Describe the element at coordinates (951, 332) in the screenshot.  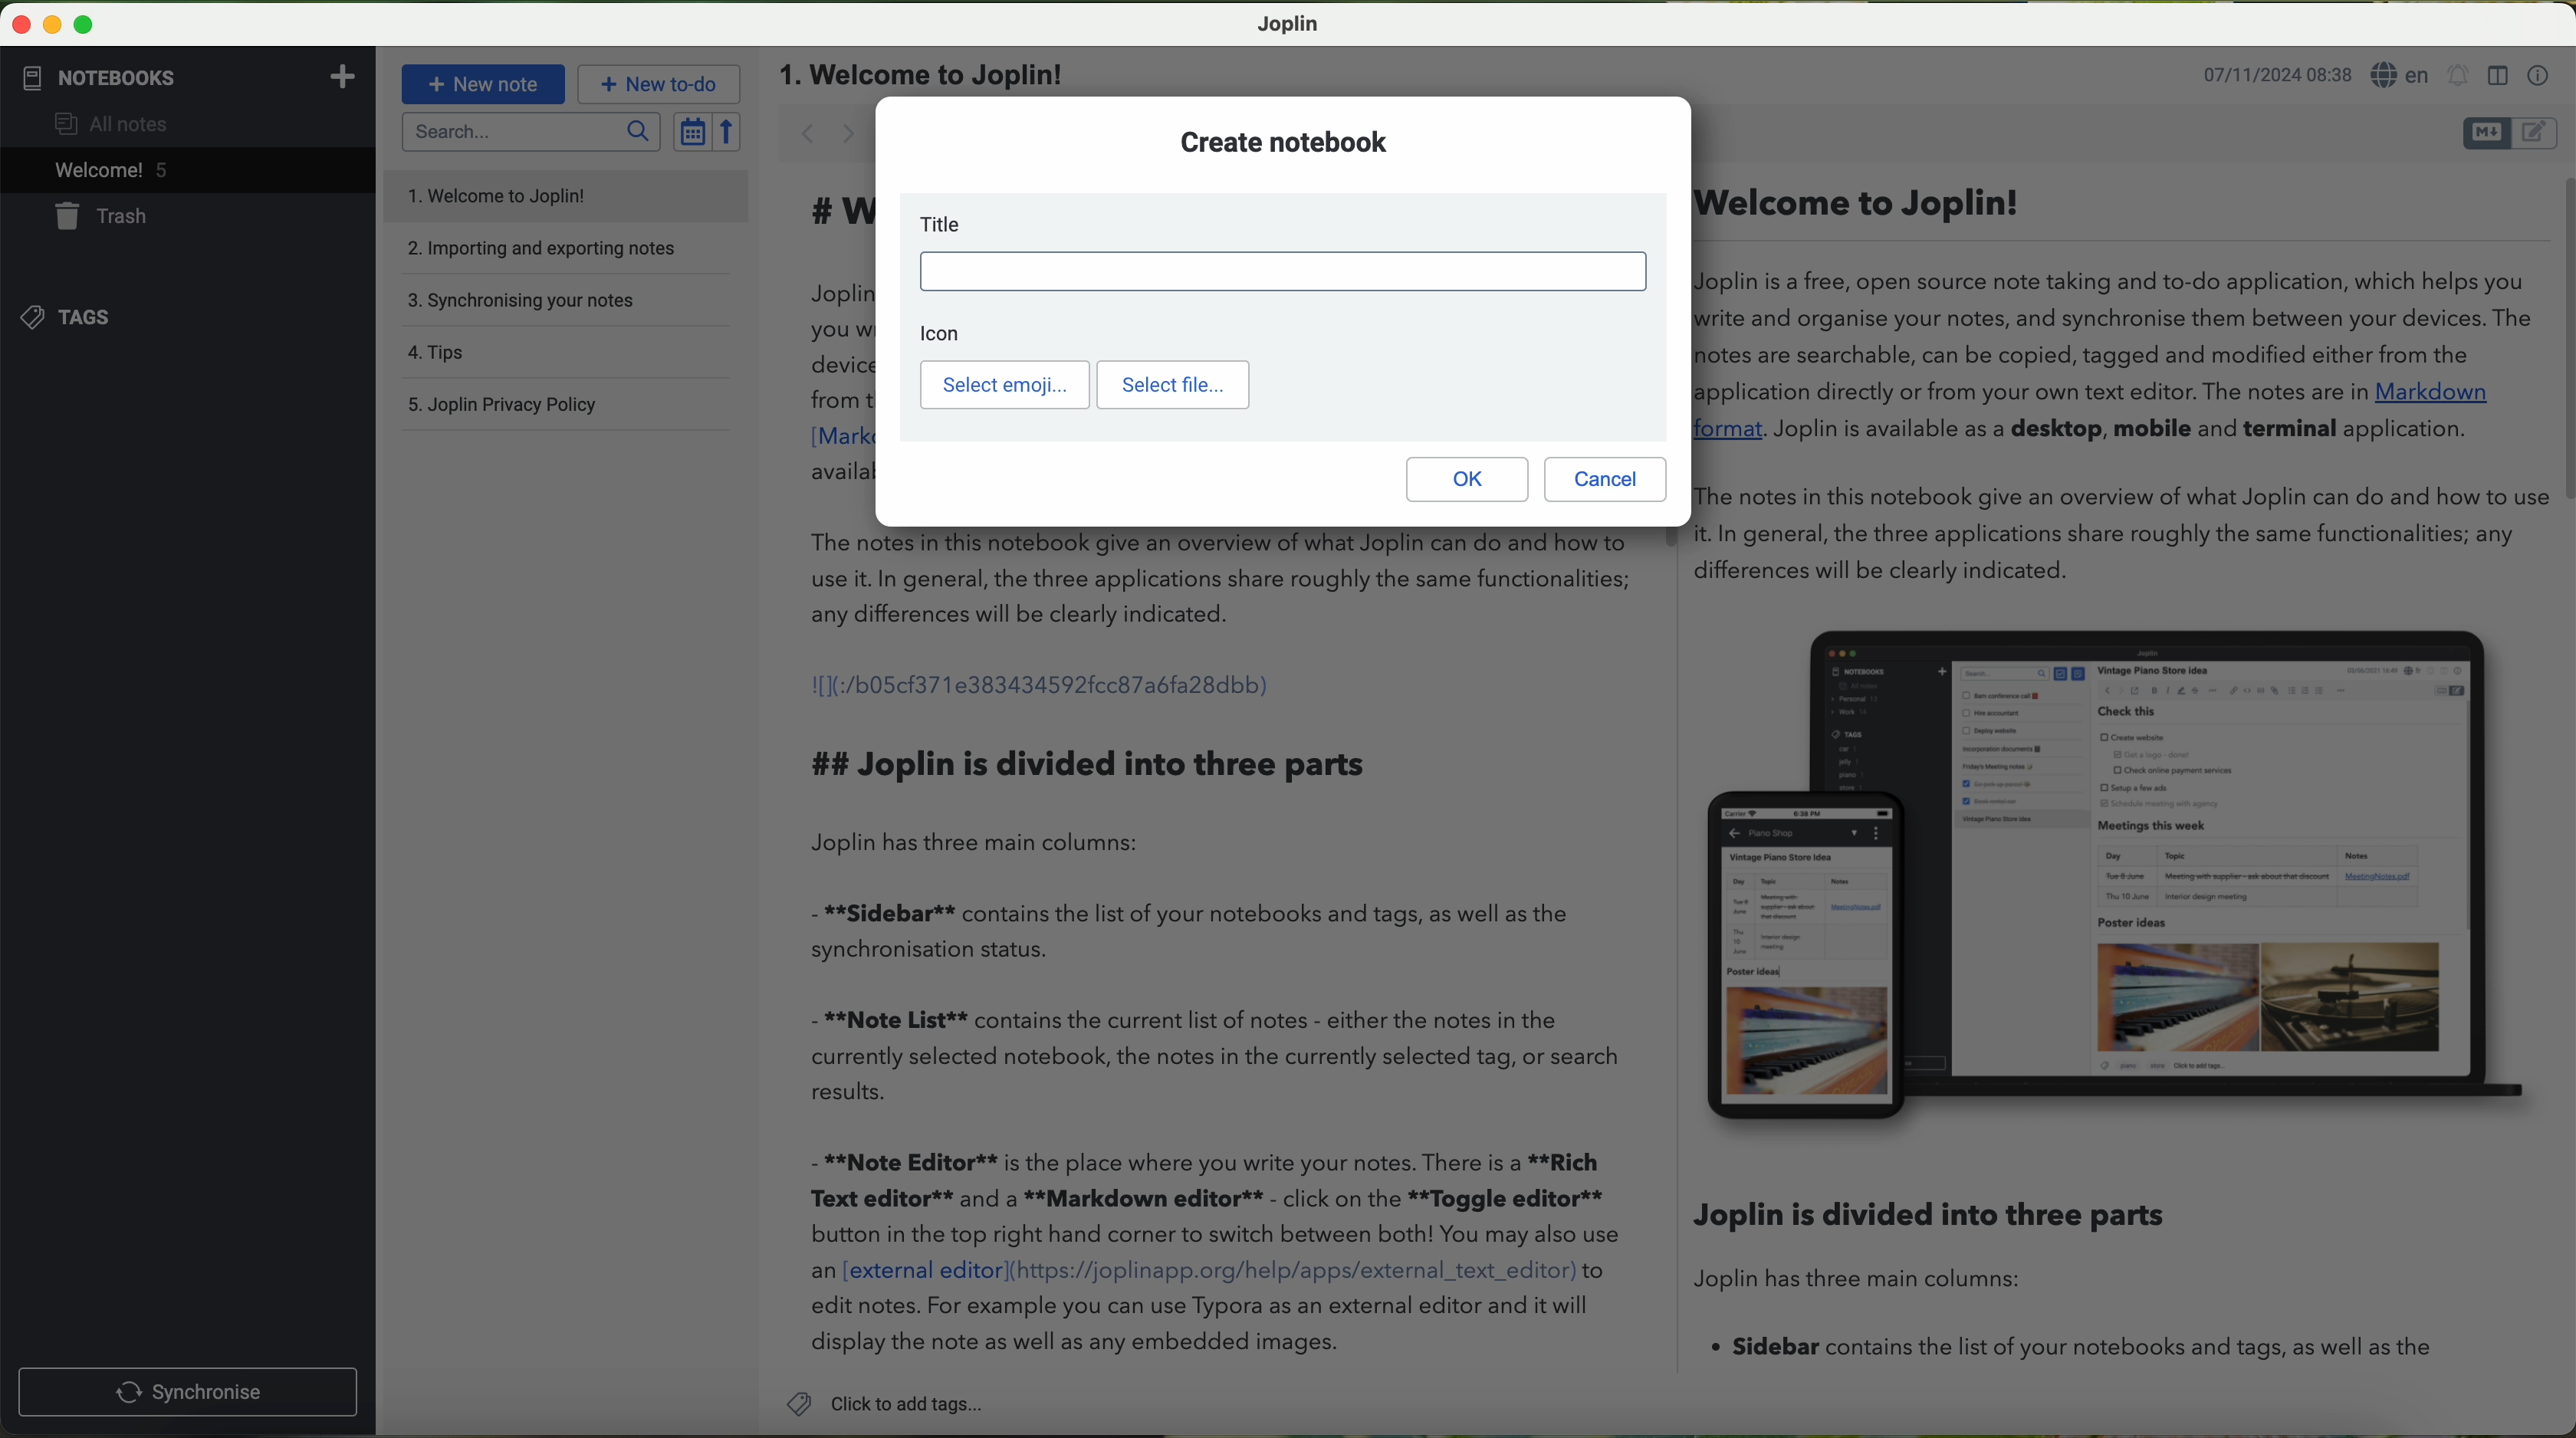
I see `icon` at that location.